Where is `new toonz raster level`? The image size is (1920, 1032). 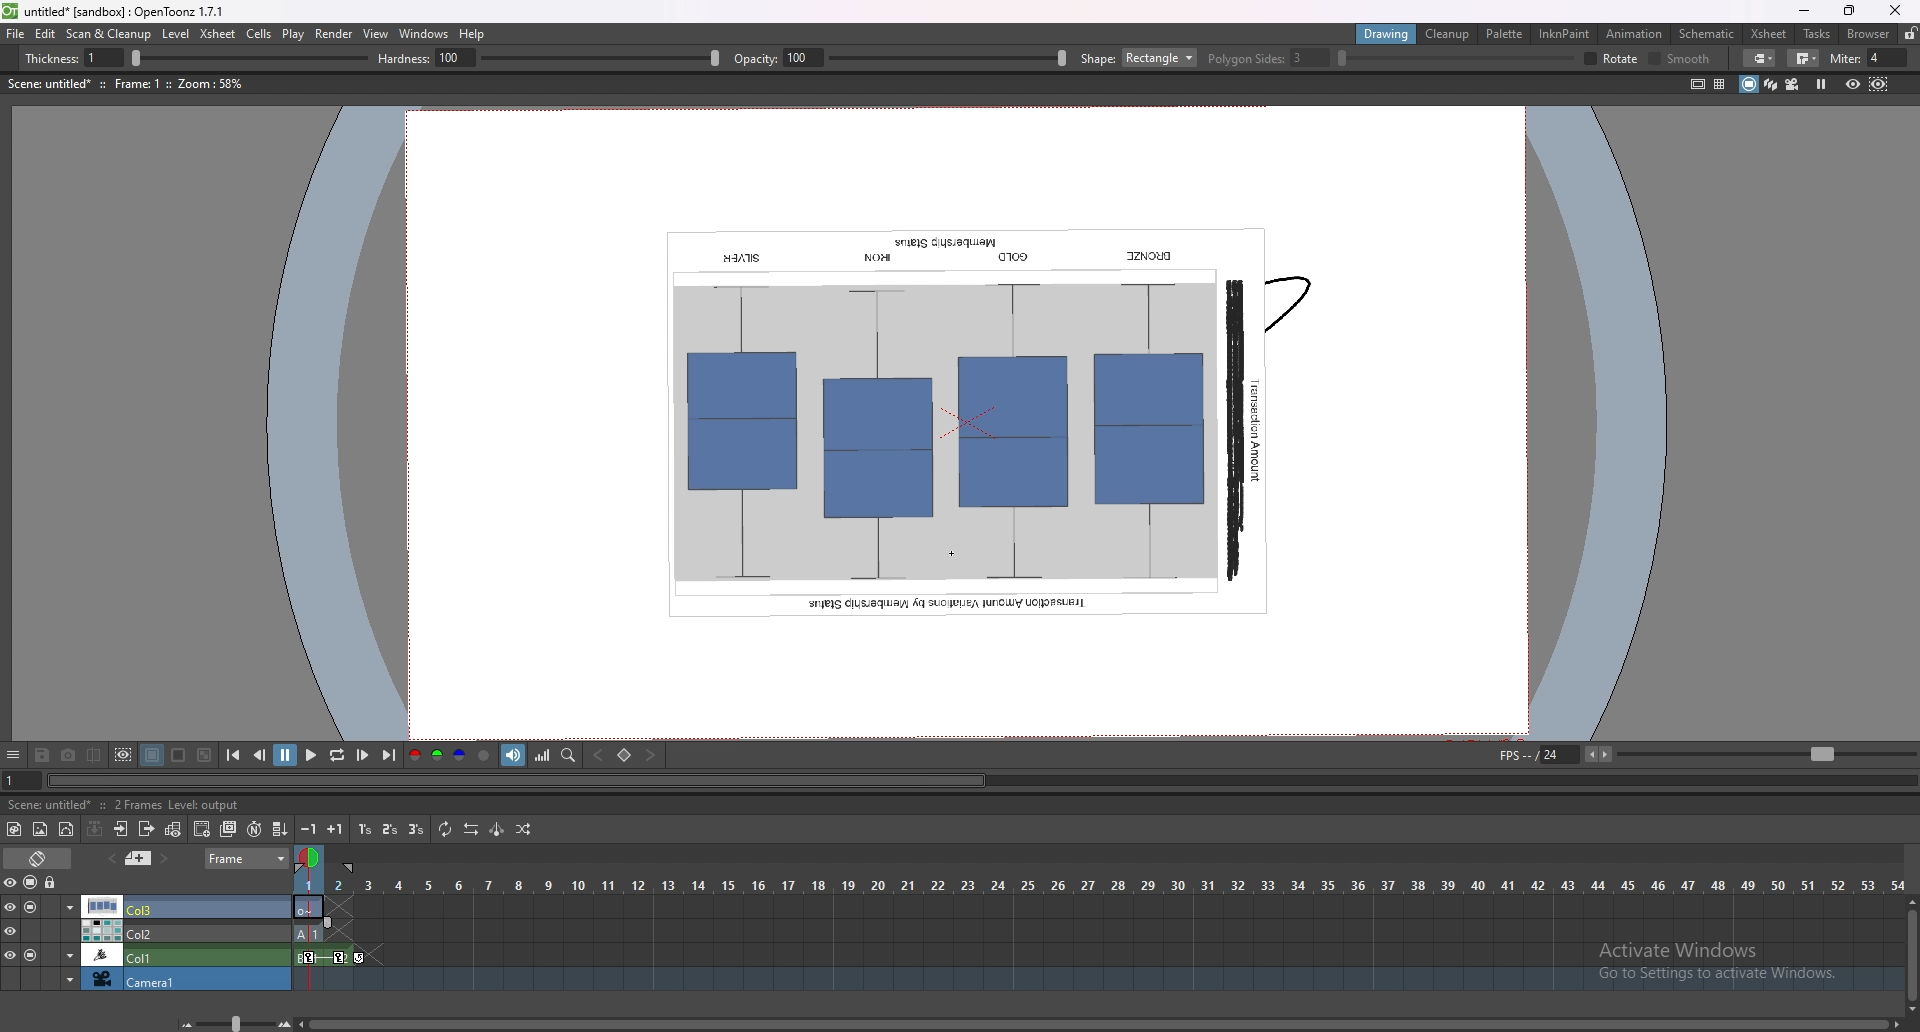
new toonz raster level is located at coordinates (15, 829).